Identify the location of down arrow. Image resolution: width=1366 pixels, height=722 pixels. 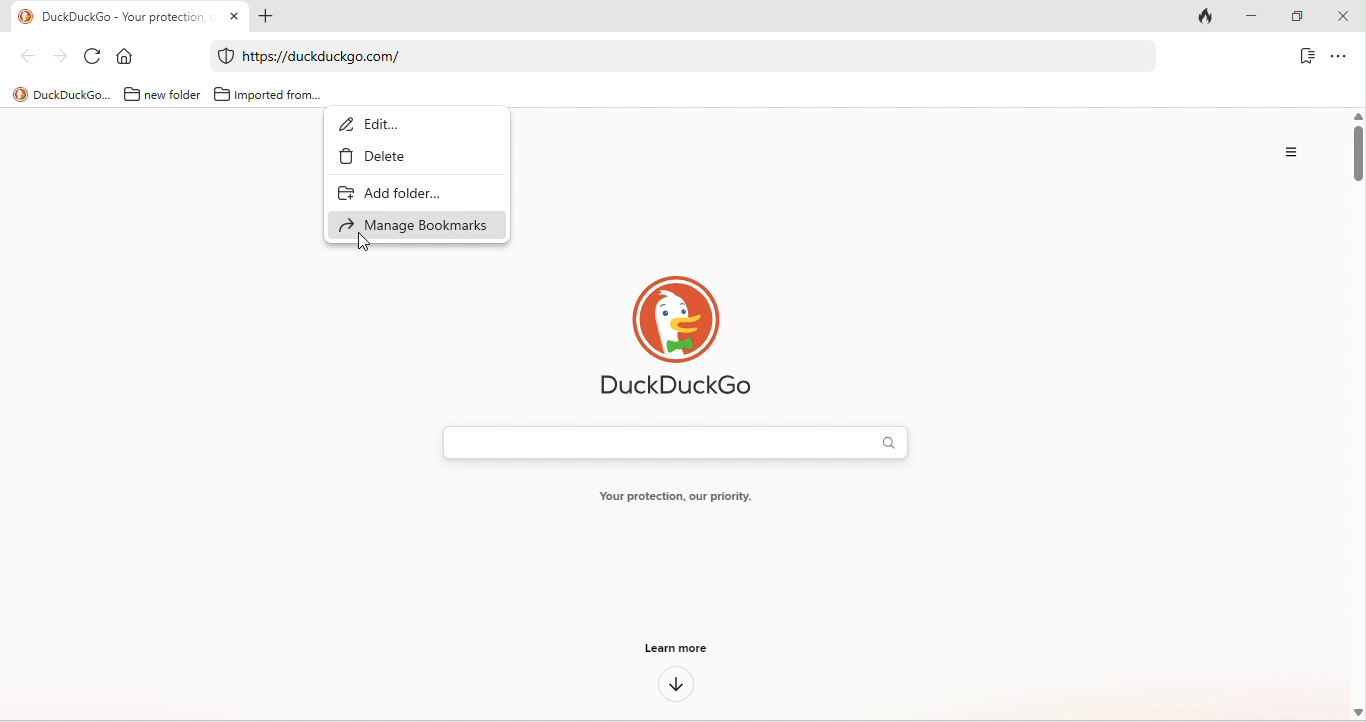
(675, 687).